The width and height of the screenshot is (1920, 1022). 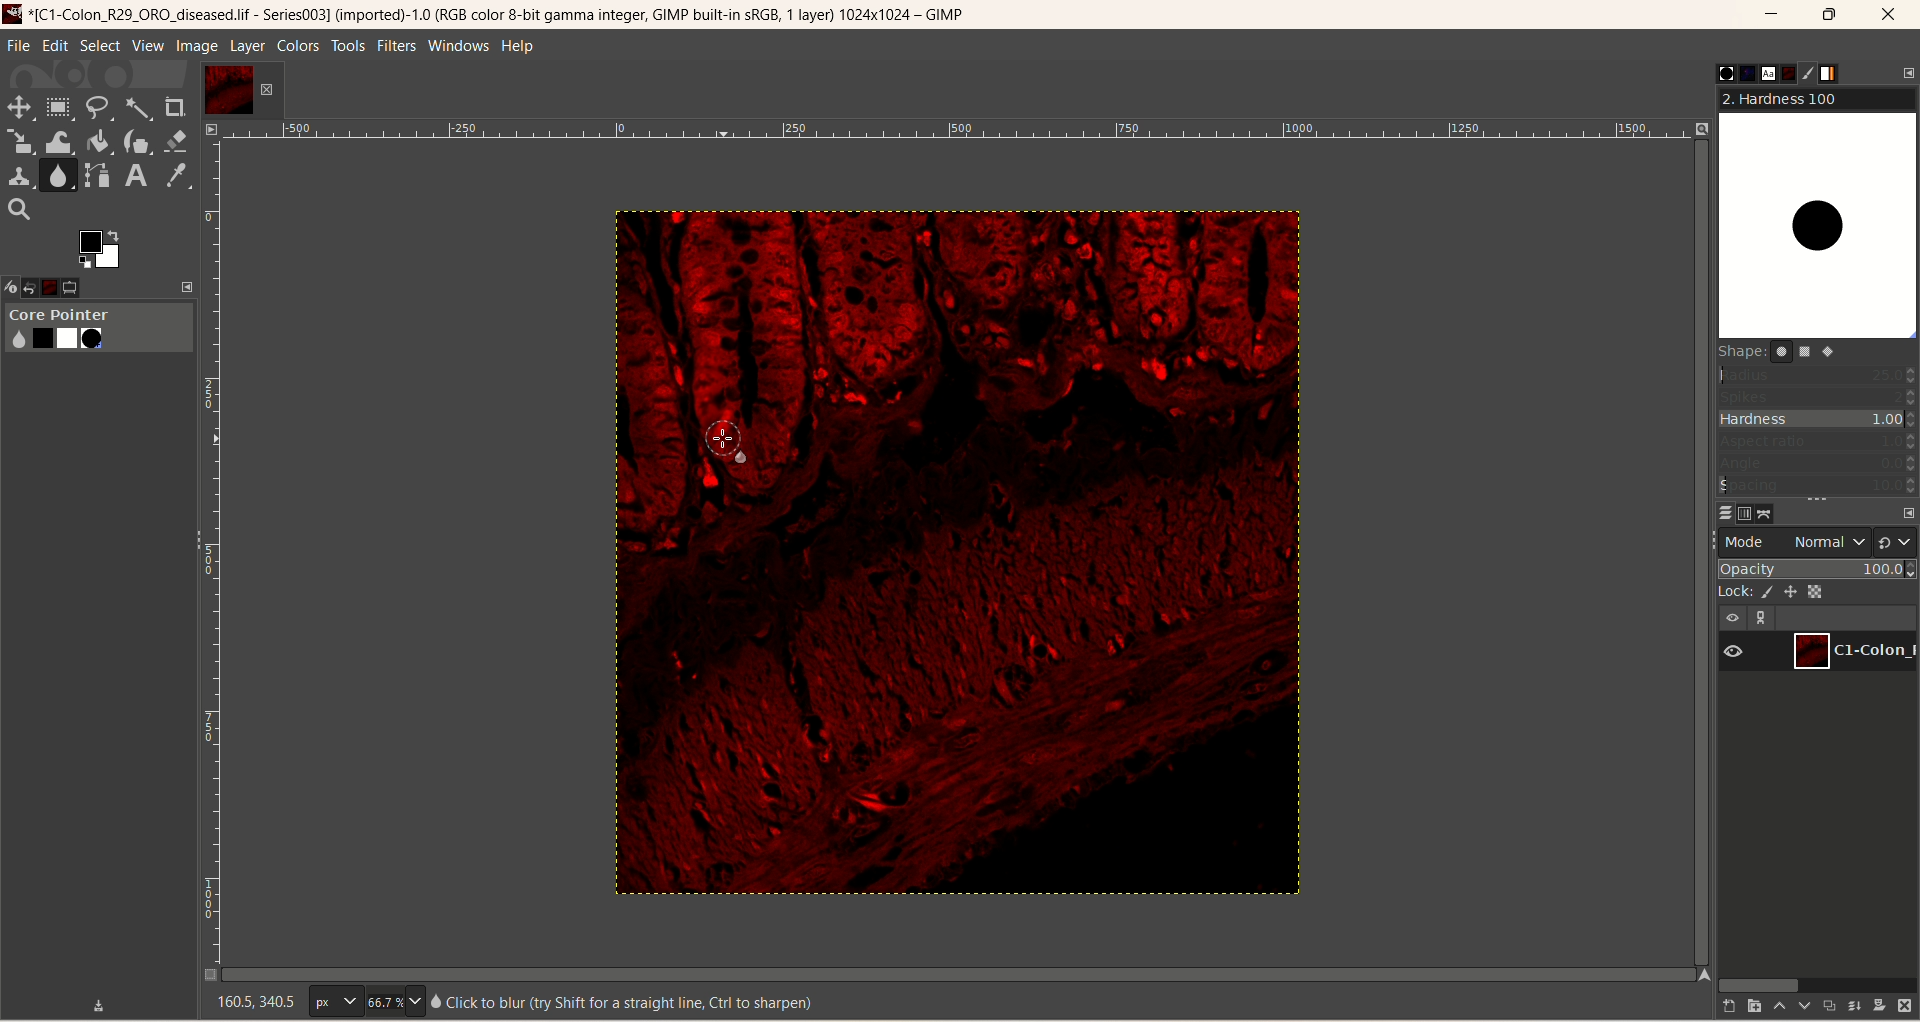 I want to click on lower this layer one step, so click(x=1801, y=1008).